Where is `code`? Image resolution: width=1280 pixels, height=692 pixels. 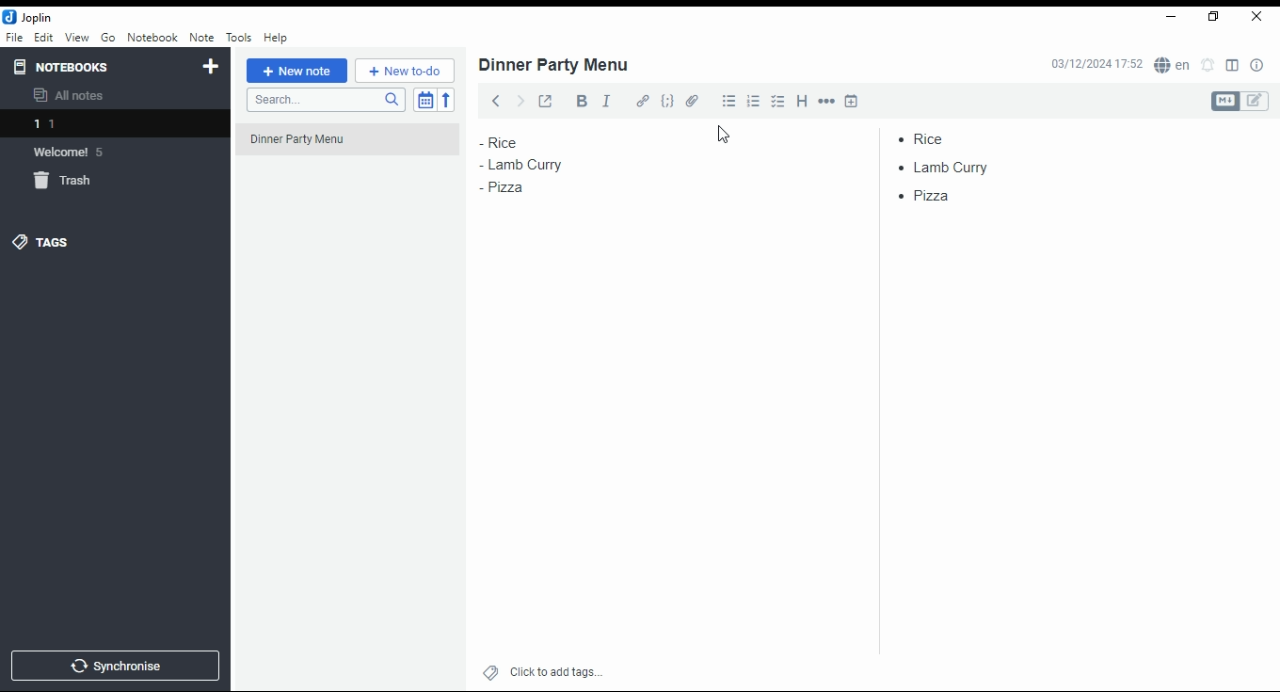
code is located at coordinates (668, 103).